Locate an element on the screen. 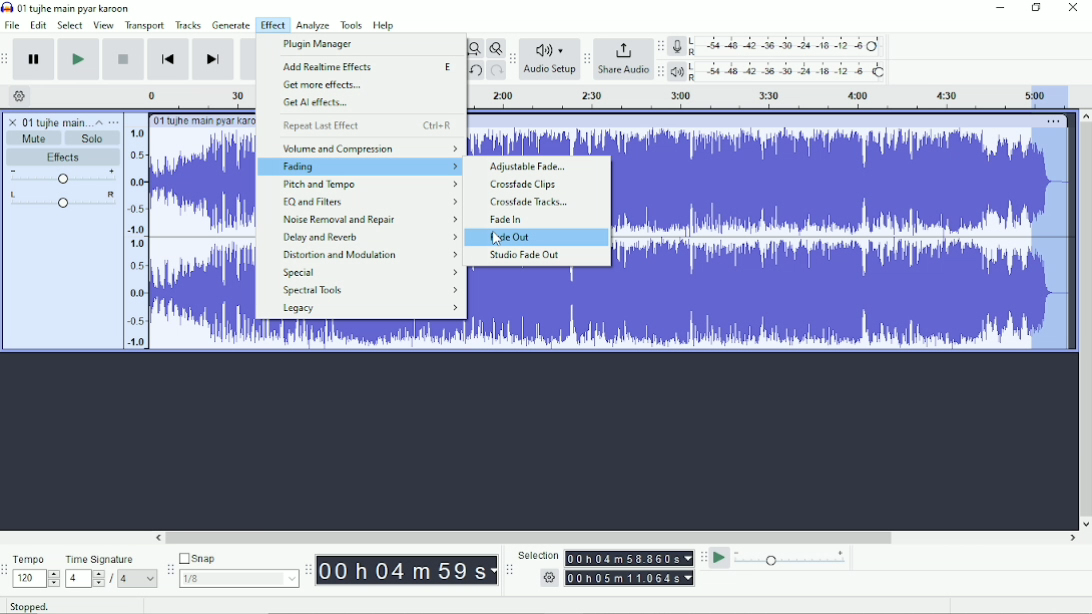  Audacity recording meter toolbar is located at coordinates (661, 47).